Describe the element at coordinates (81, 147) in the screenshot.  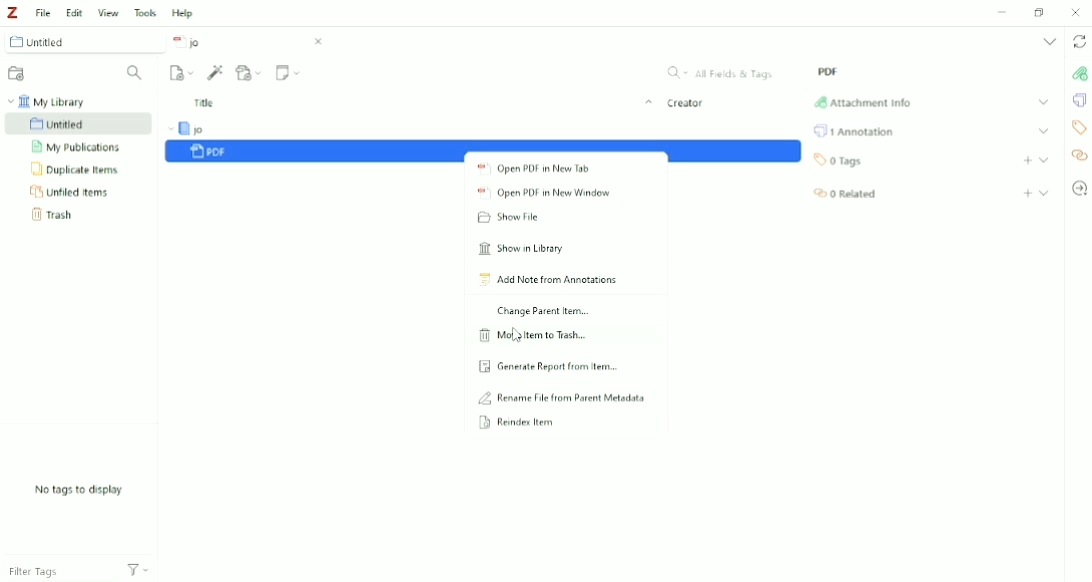
I see `My Publication` at that location.